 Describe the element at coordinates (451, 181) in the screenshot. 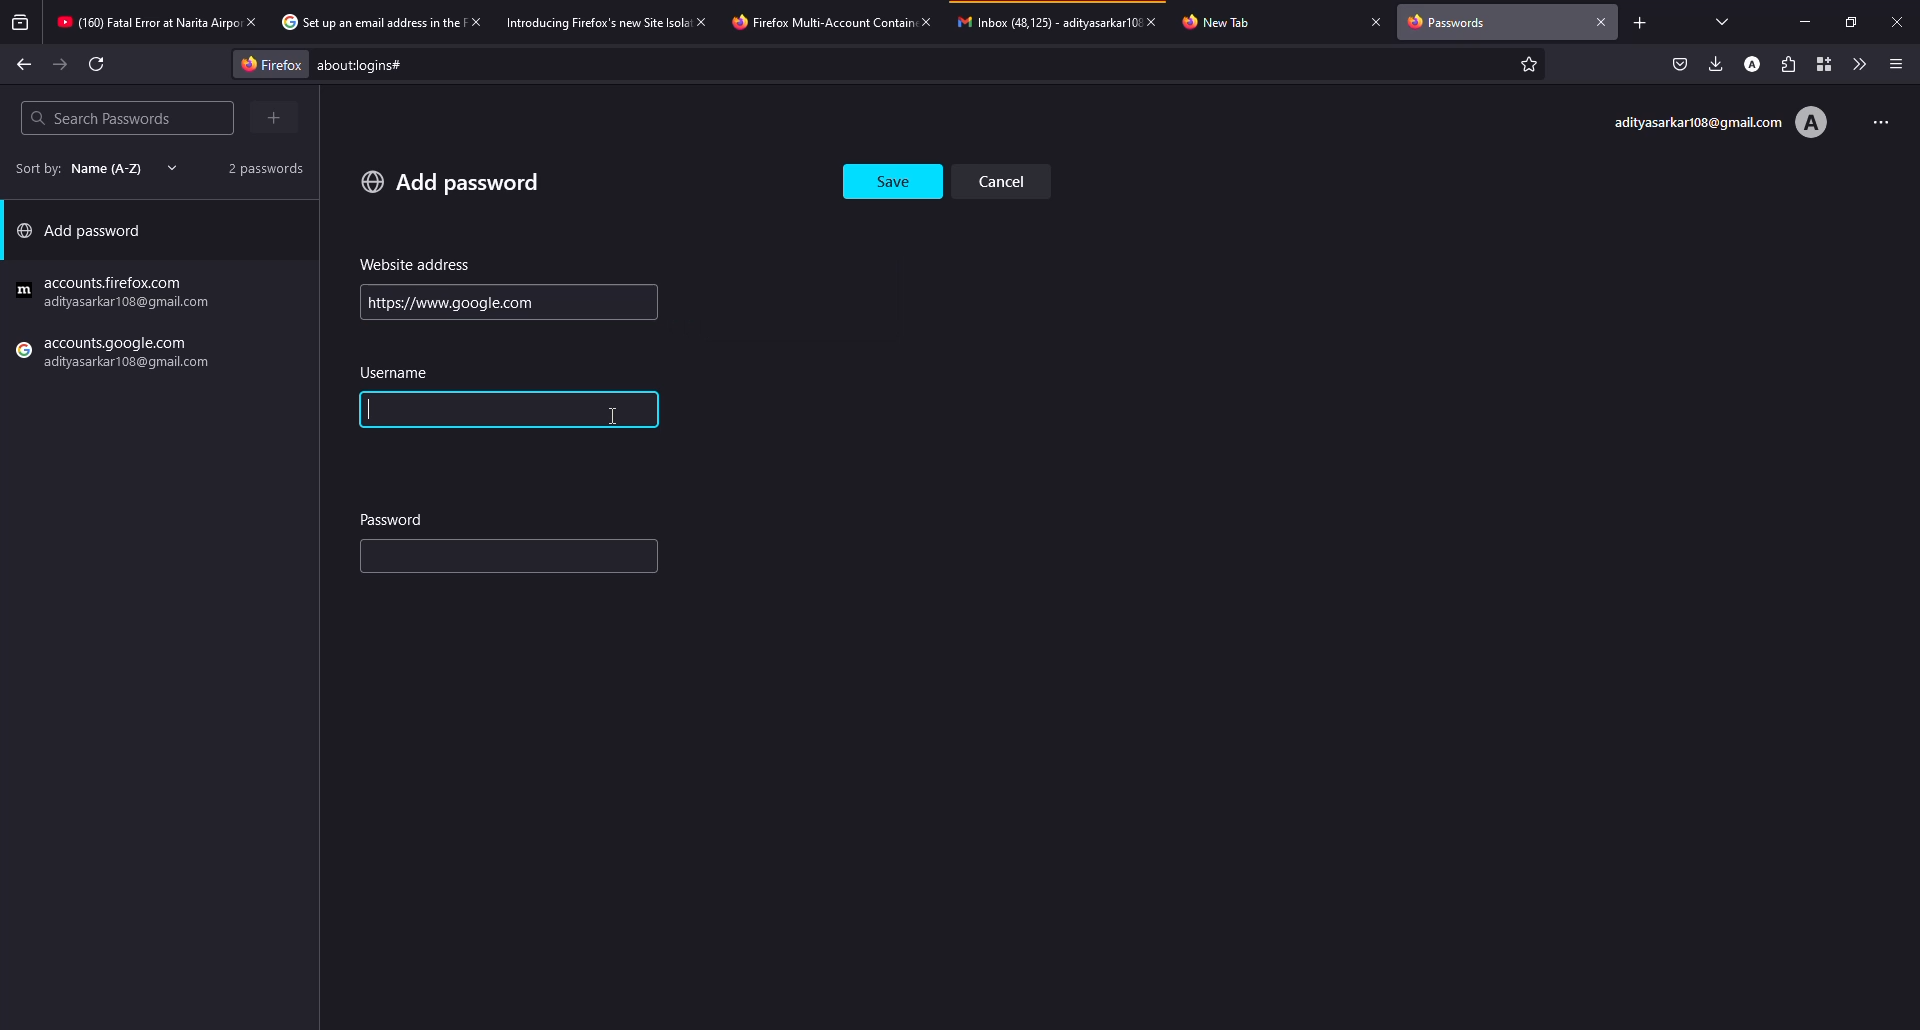

I see `add` at that location.